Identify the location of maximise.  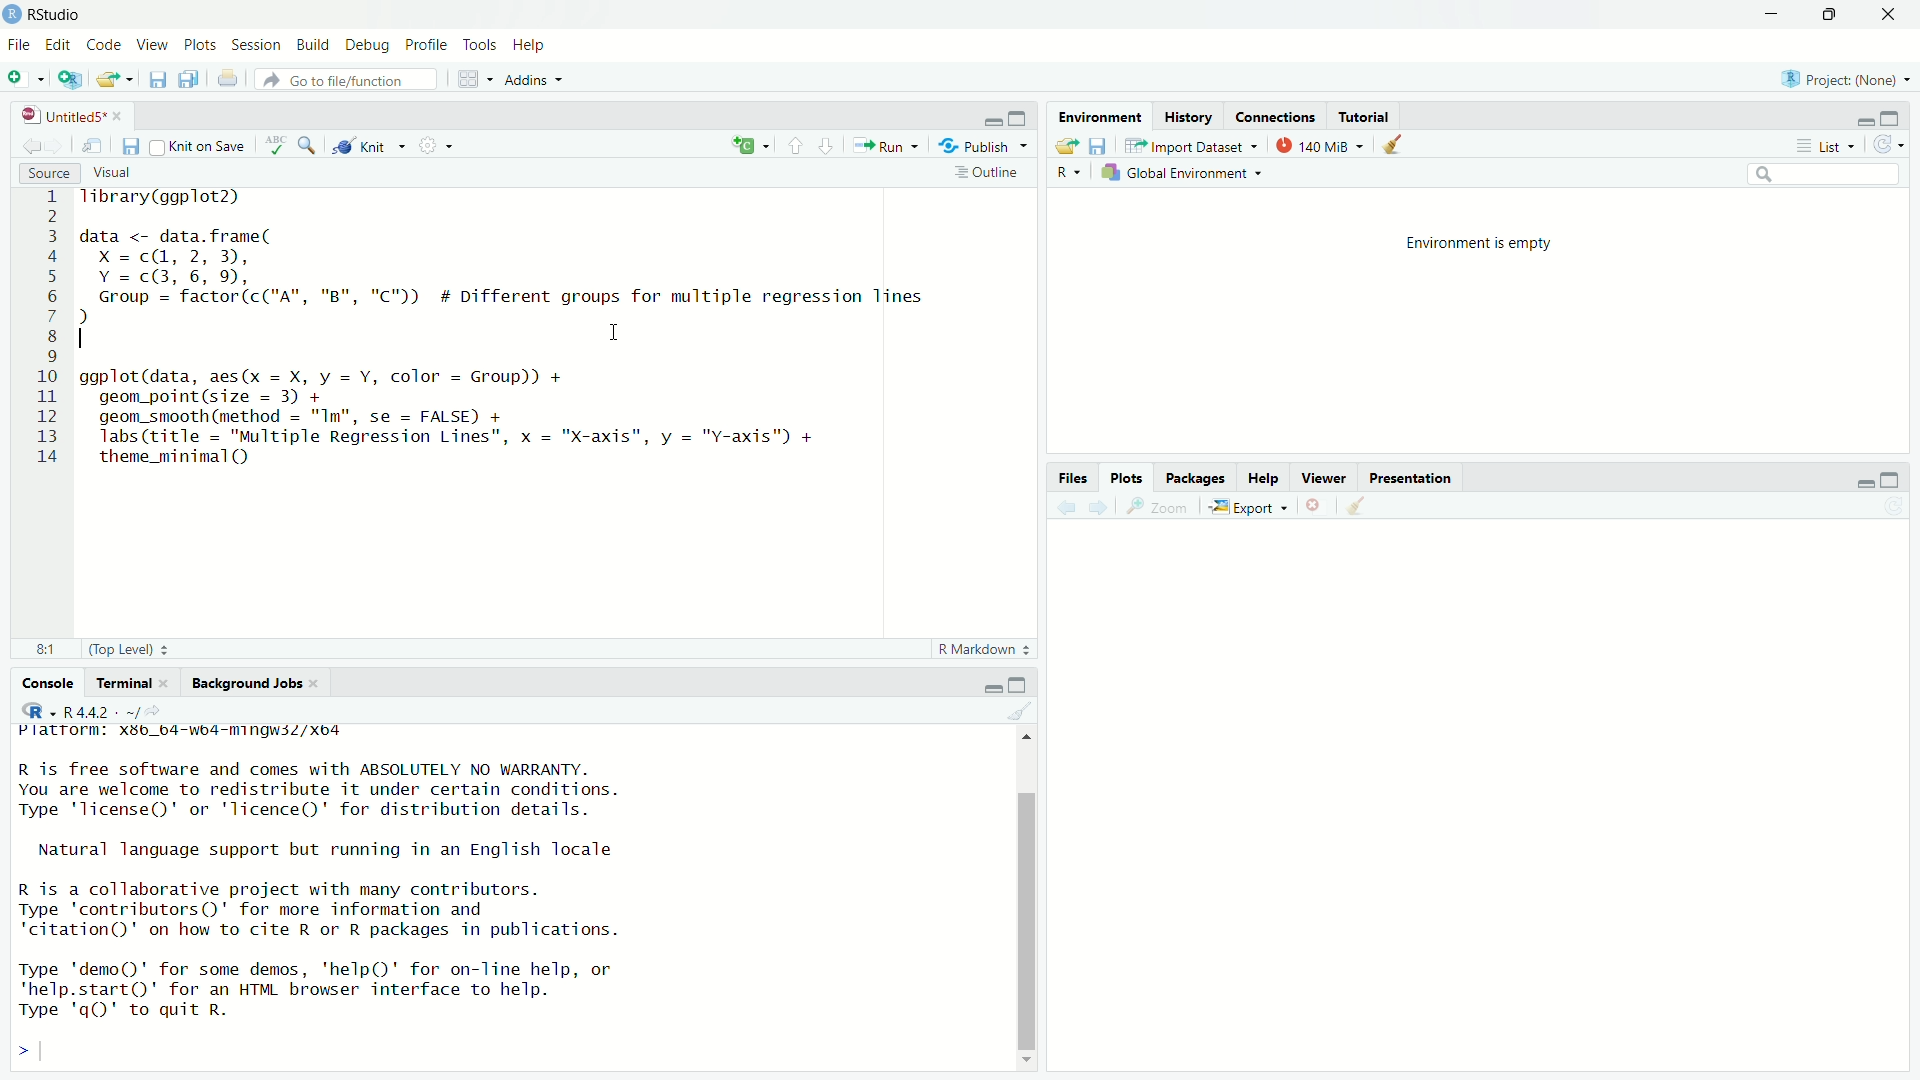
(1897, 478).